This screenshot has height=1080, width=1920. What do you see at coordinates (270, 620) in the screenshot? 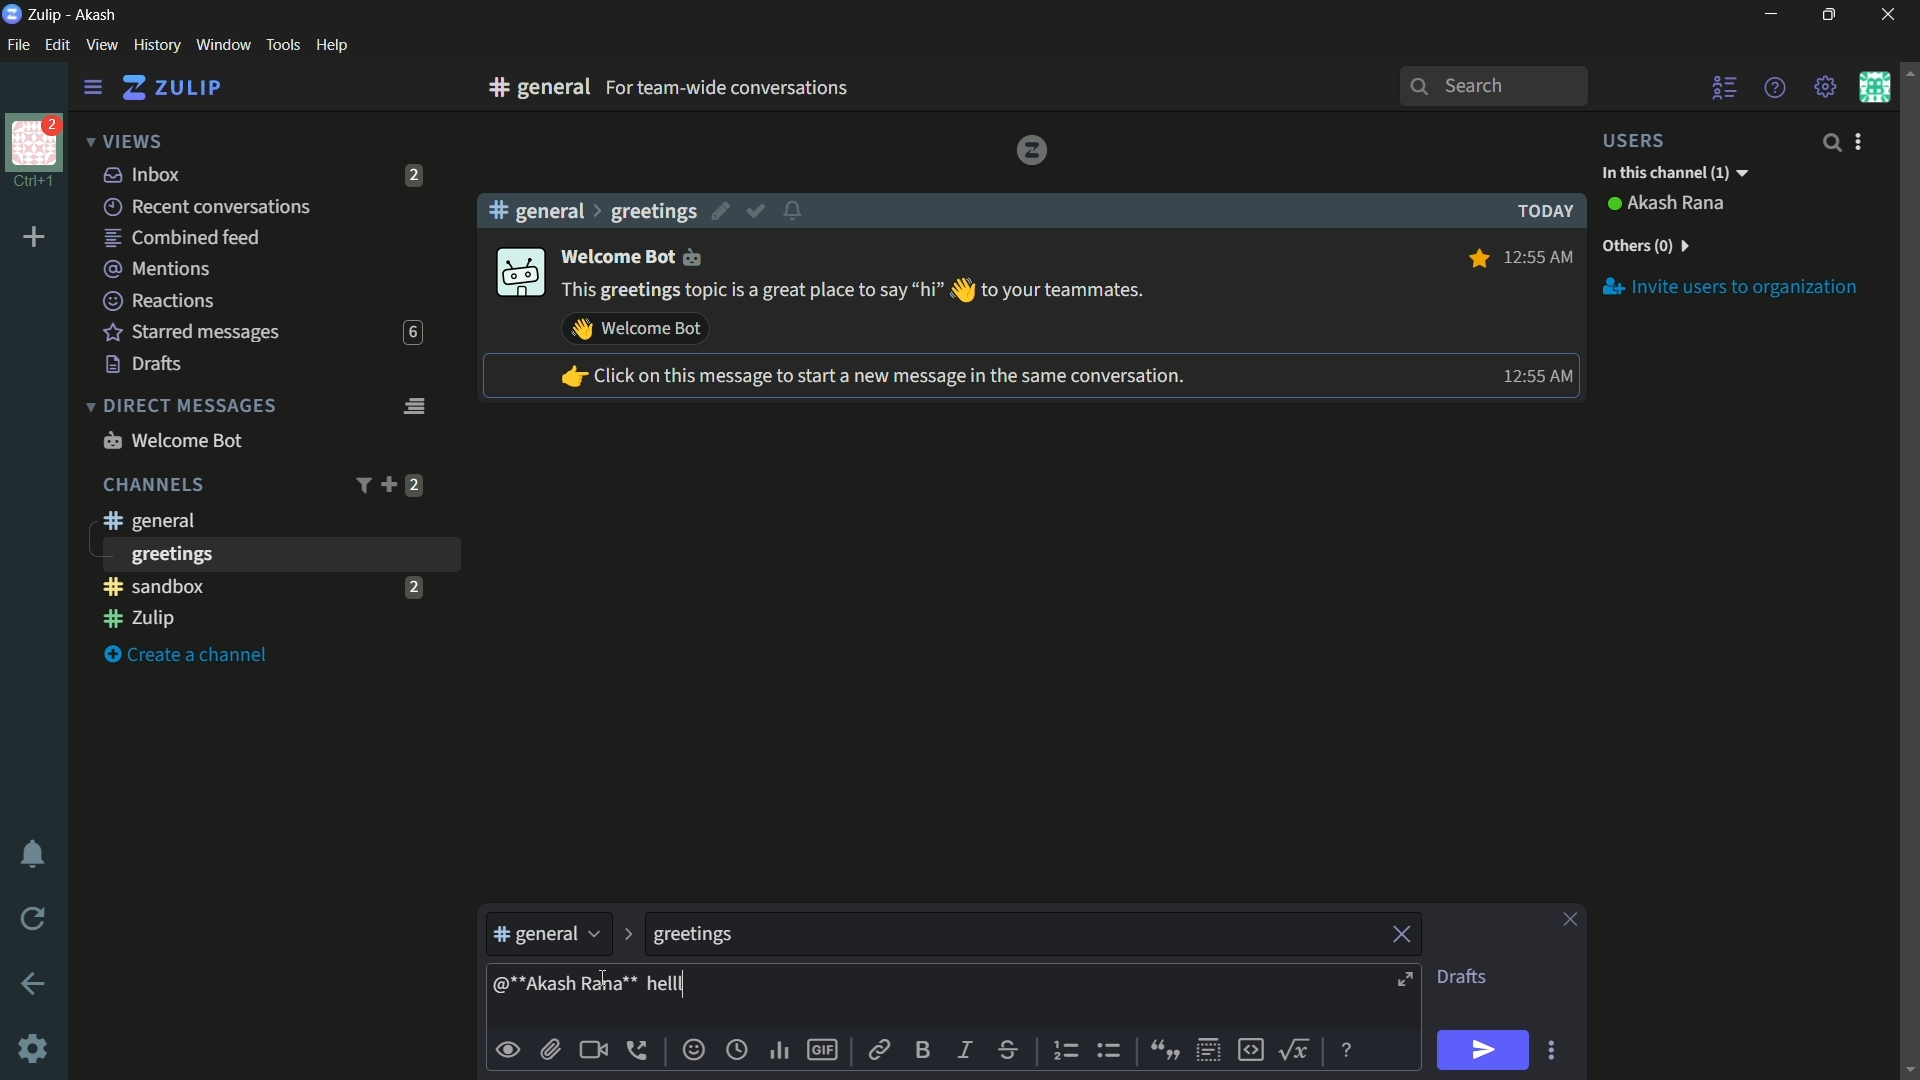
I see `zulip channel` at bounding box center [270, 620].